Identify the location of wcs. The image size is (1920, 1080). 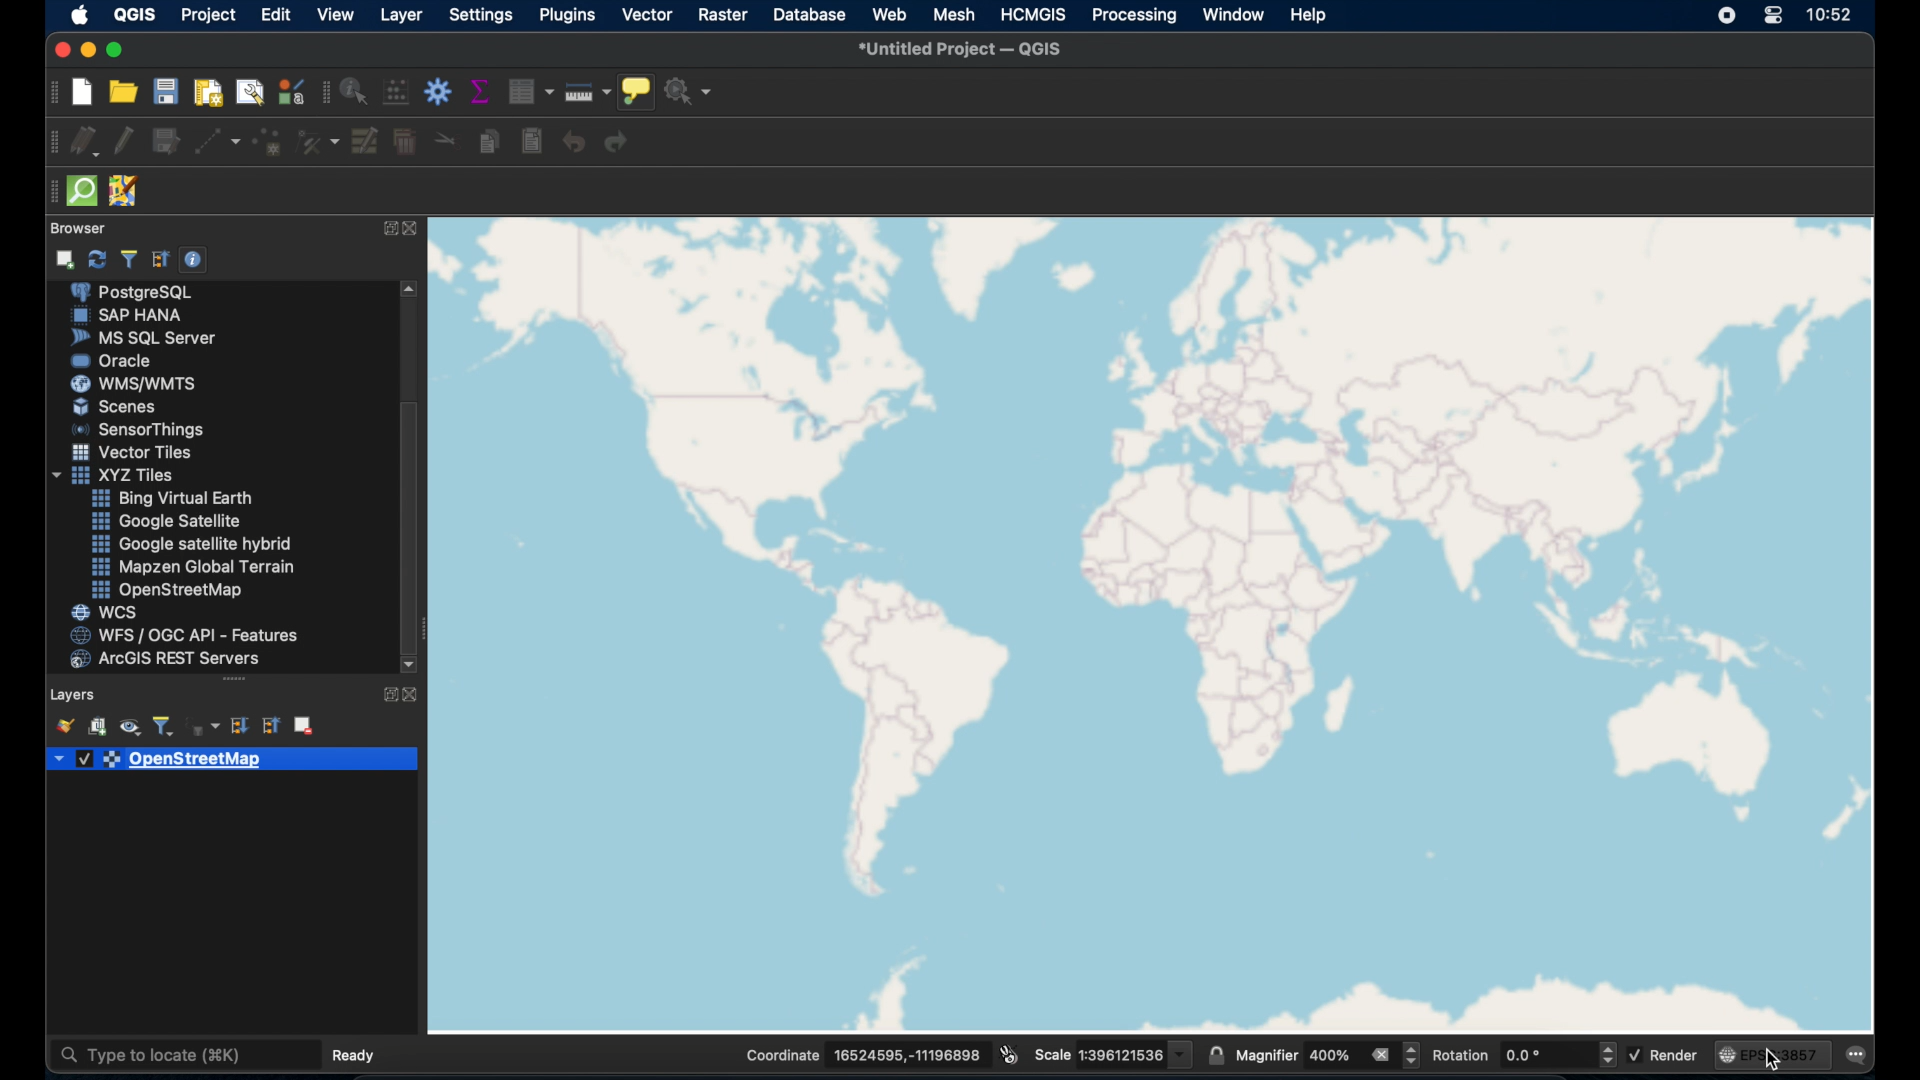
(107, 611).